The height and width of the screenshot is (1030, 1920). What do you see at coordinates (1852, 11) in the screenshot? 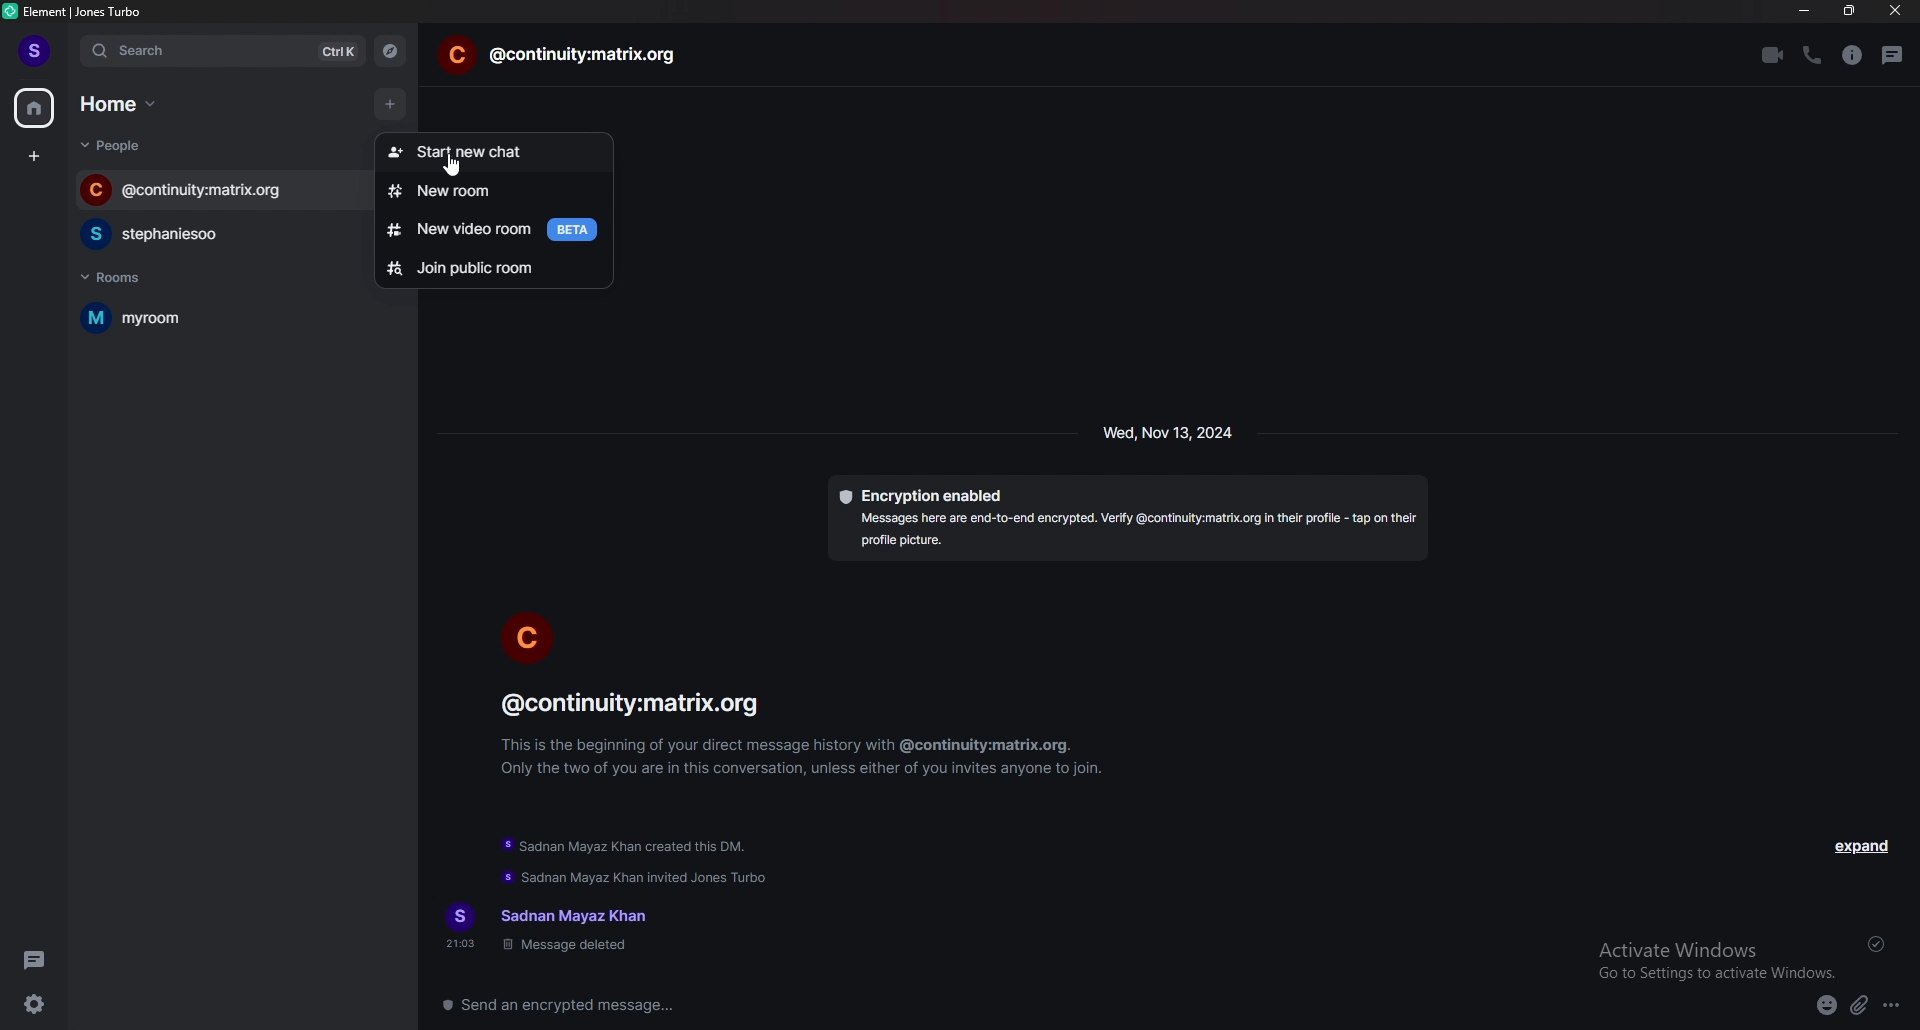
I see `resize` at bounding box center [1852, 11].